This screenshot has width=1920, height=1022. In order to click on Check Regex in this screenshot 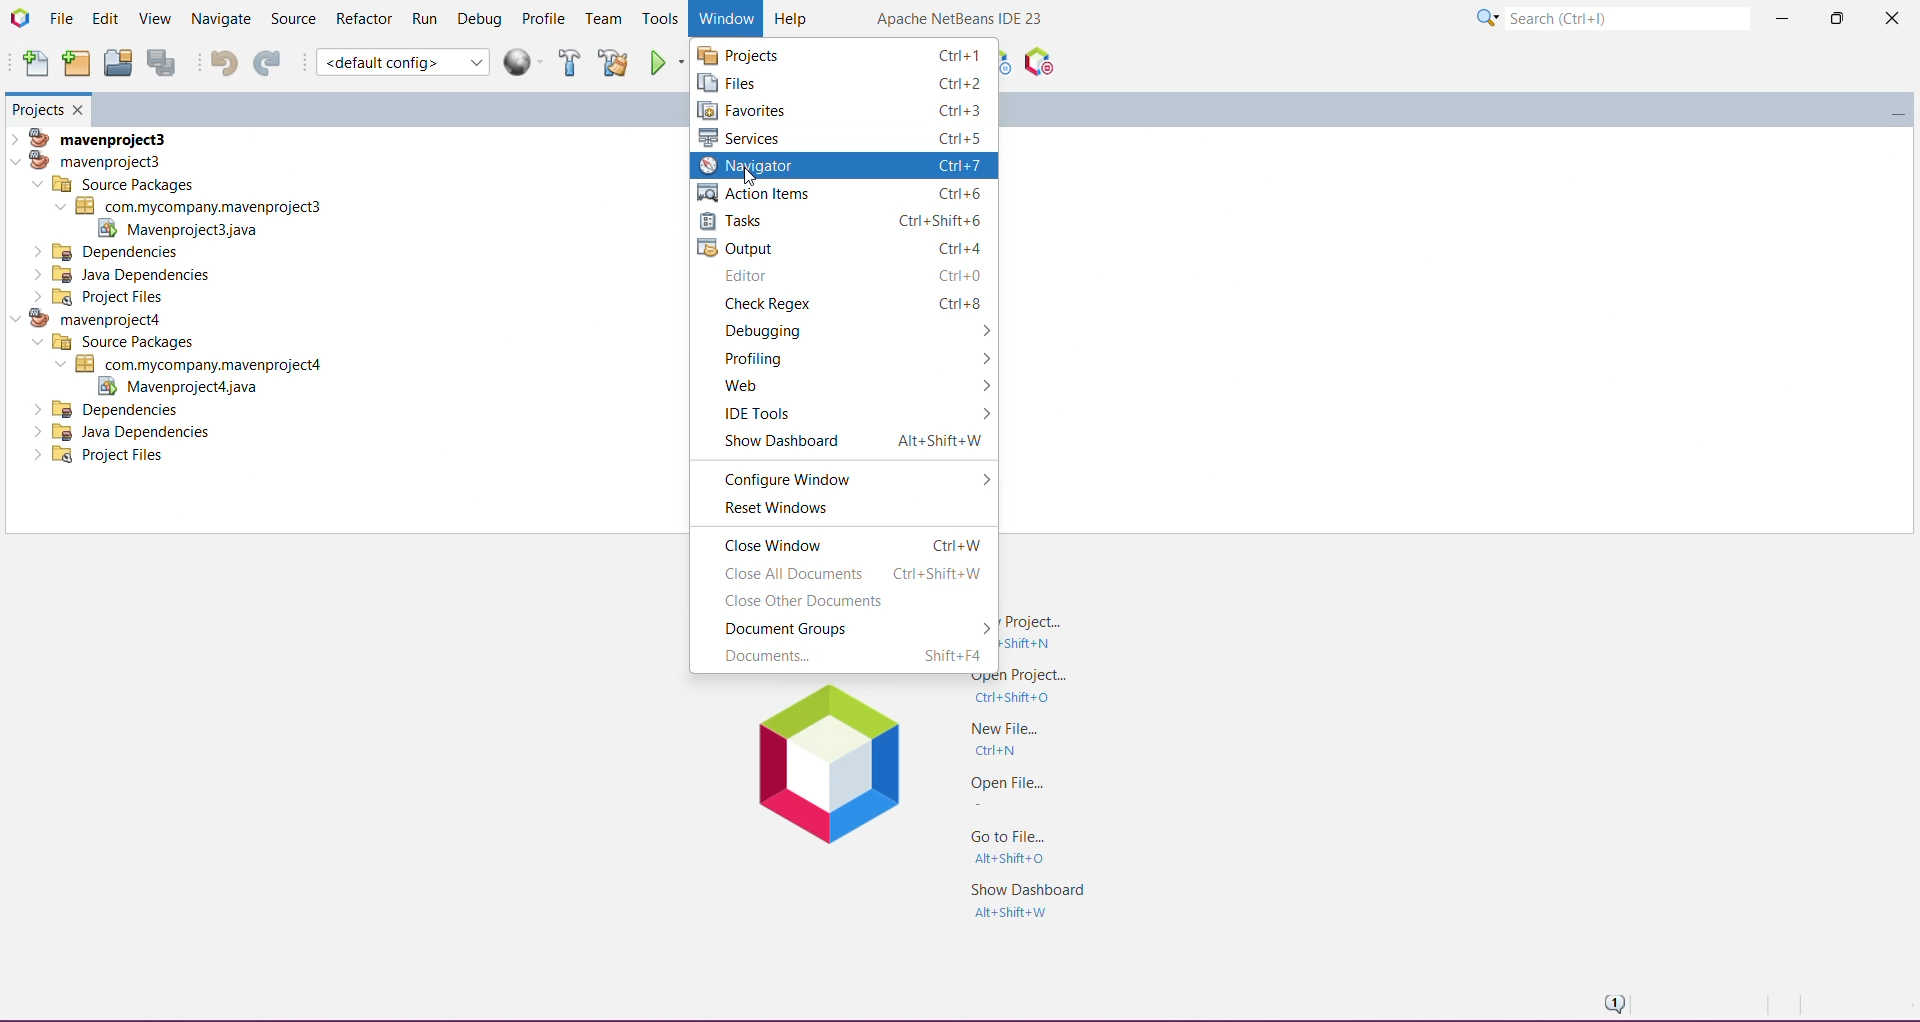, I will do `click(850, 304)`.